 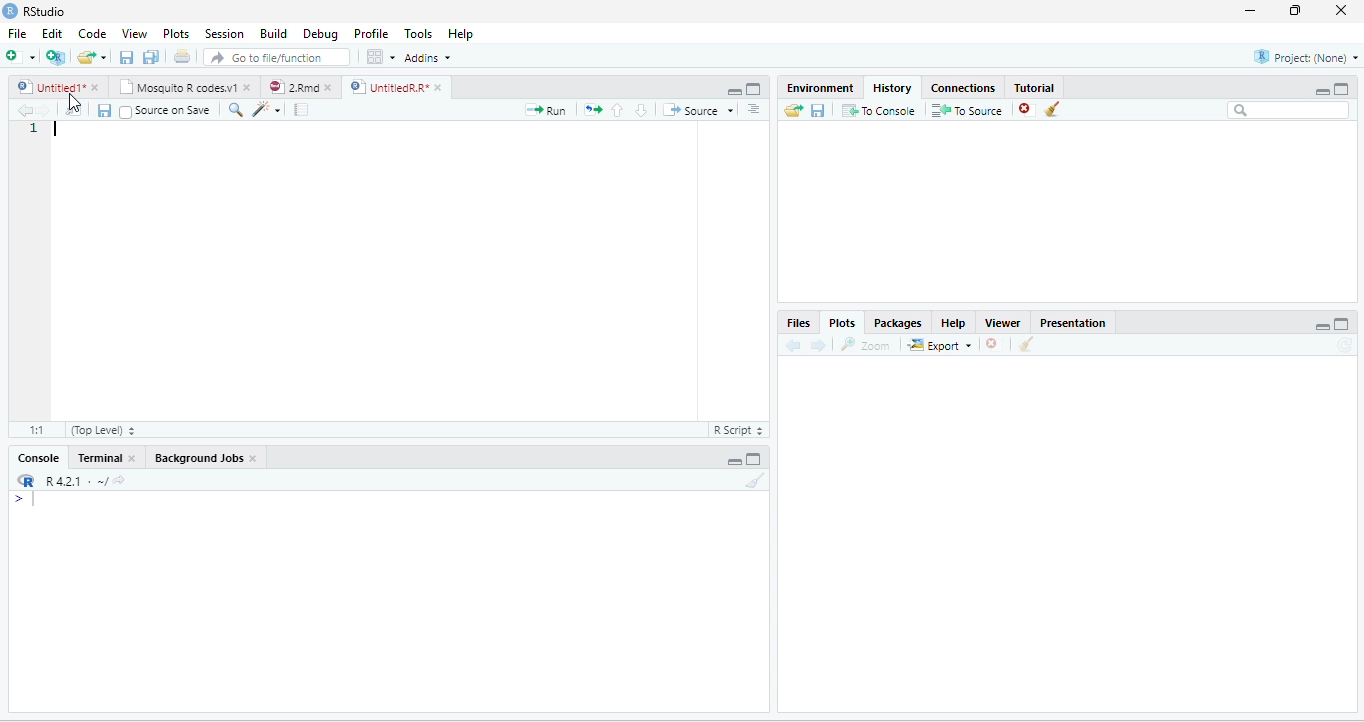 I want to click on Edit, so click(x=51, y=33).